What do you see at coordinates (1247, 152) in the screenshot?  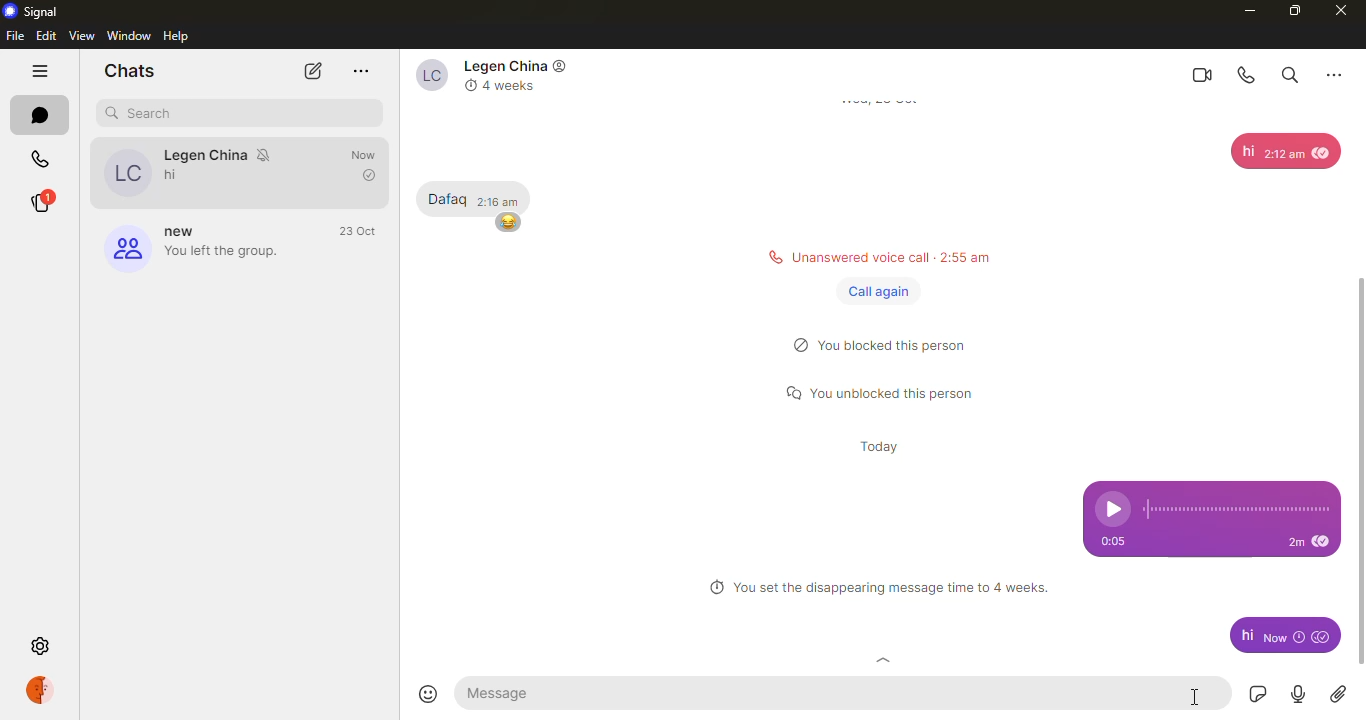 I see `hi` at bounding box center [1247, 152].